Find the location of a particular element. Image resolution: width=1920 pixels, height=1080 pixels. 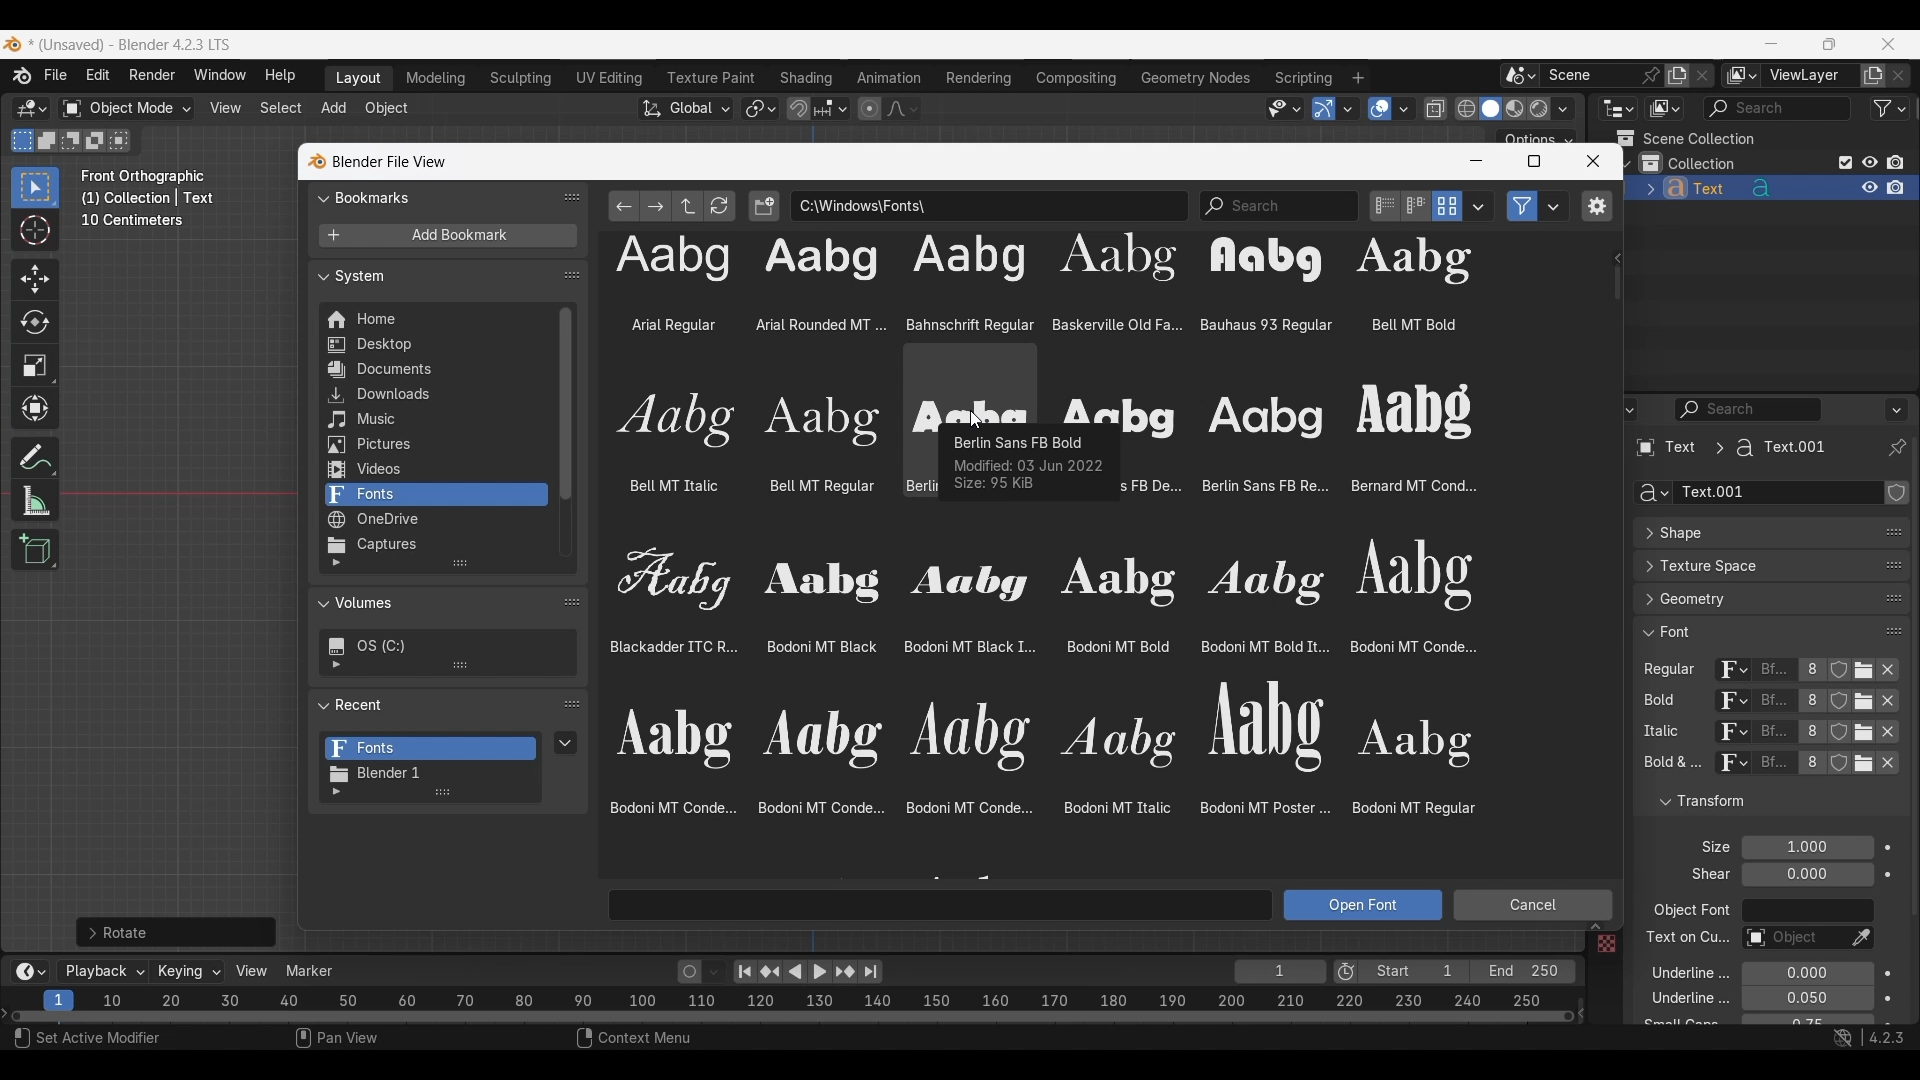

Change order in the list is located at coordinates (1894, 825).